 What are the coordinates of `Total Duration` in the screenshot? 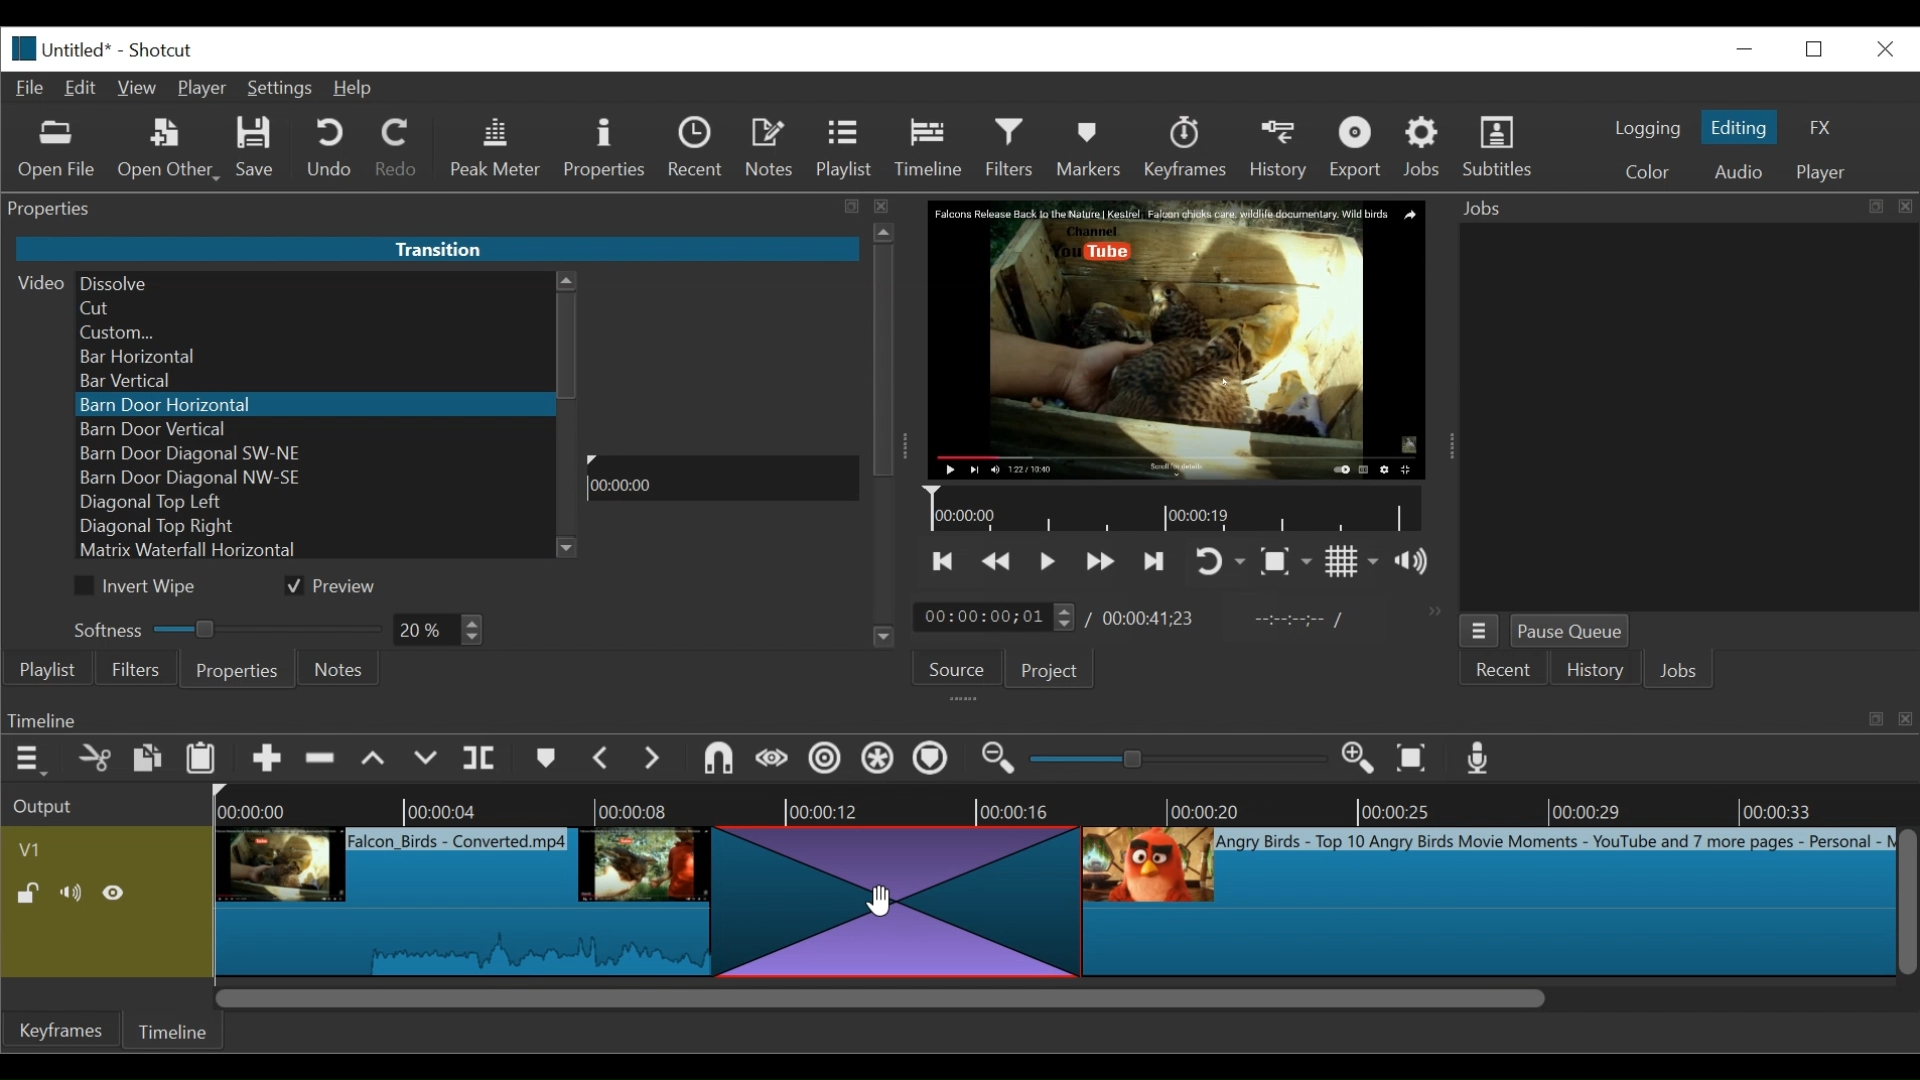 It's located at (1150, 618).